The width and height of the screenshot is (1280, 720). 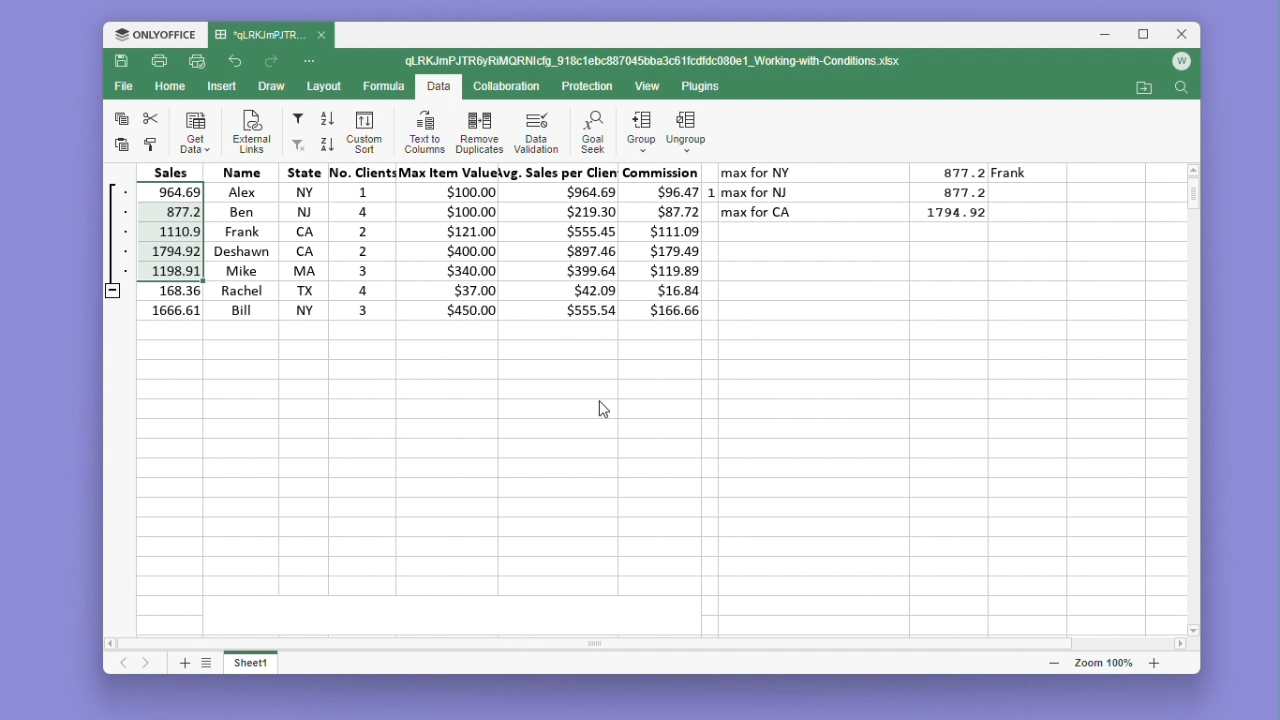 What do you see at coordinates (727, 155) in the screenshot?
I see `text` at bounding box center [727, 155].